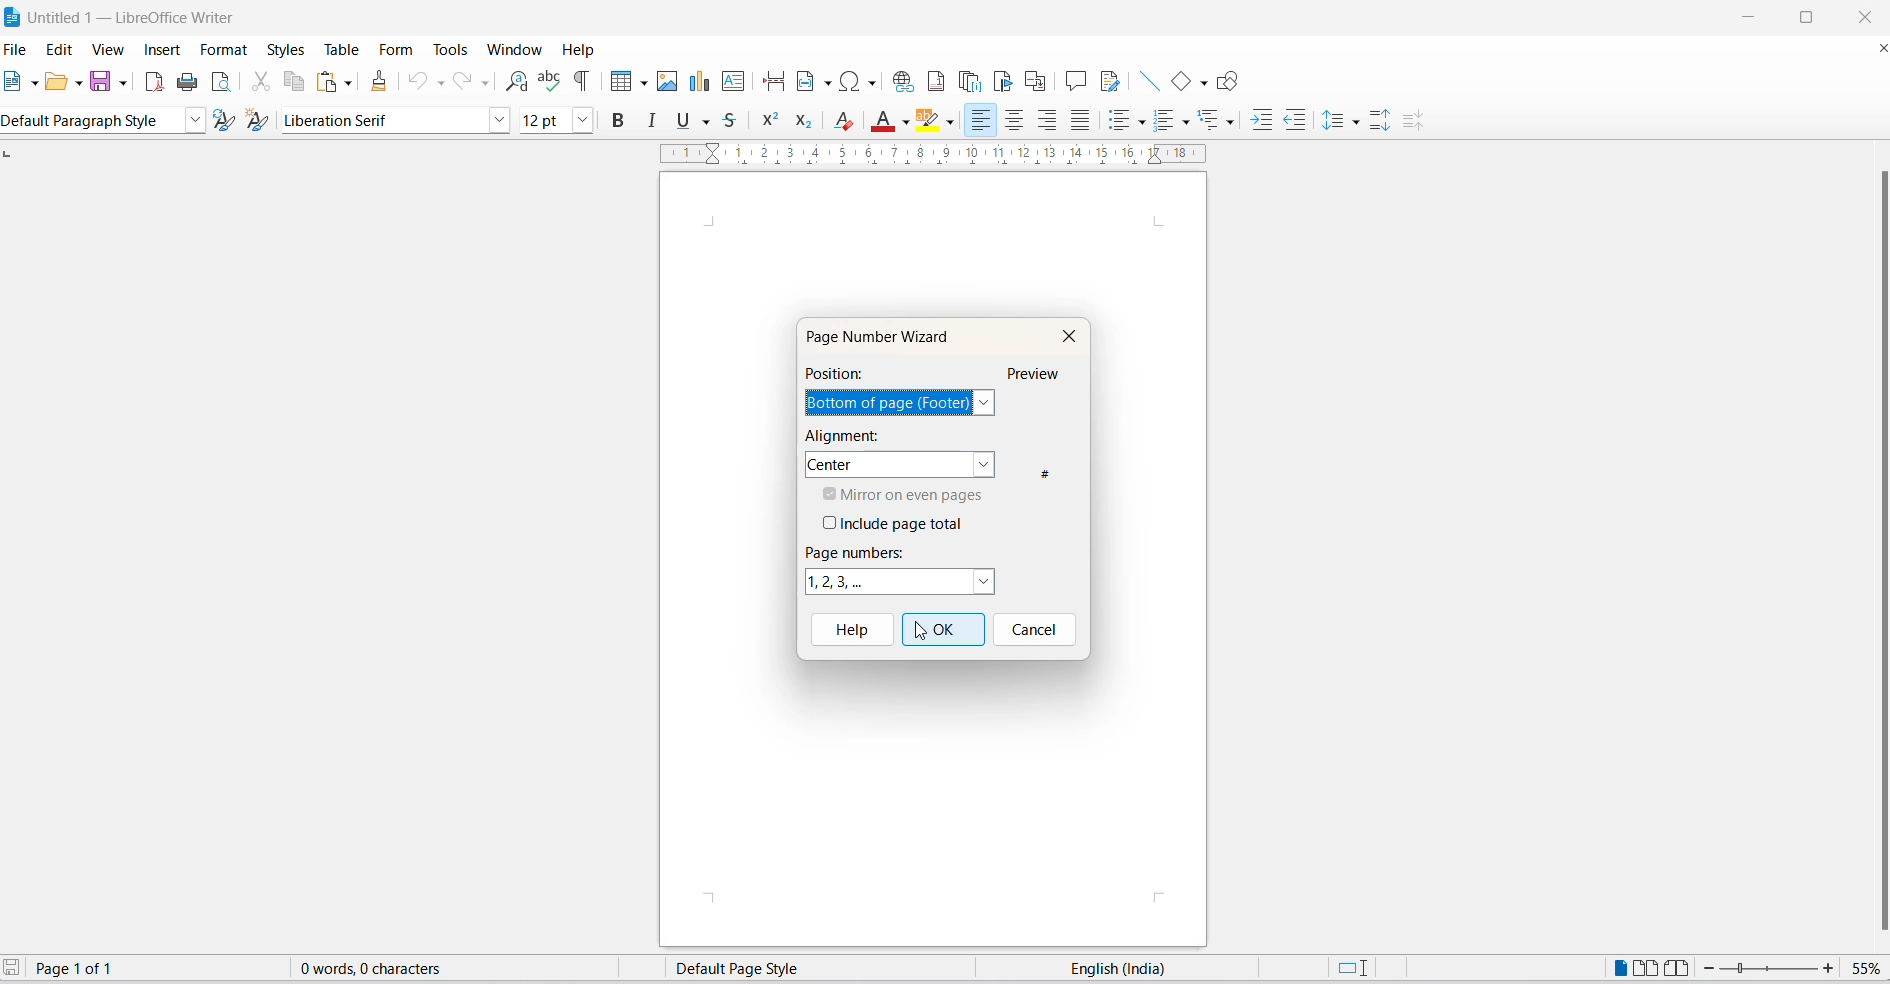 The height and width of the screenshot is (984, 1890). What do you see at coordinates (1806, 19) in the screenshot?
I see `maximize` at bounding box center [1806, 19].